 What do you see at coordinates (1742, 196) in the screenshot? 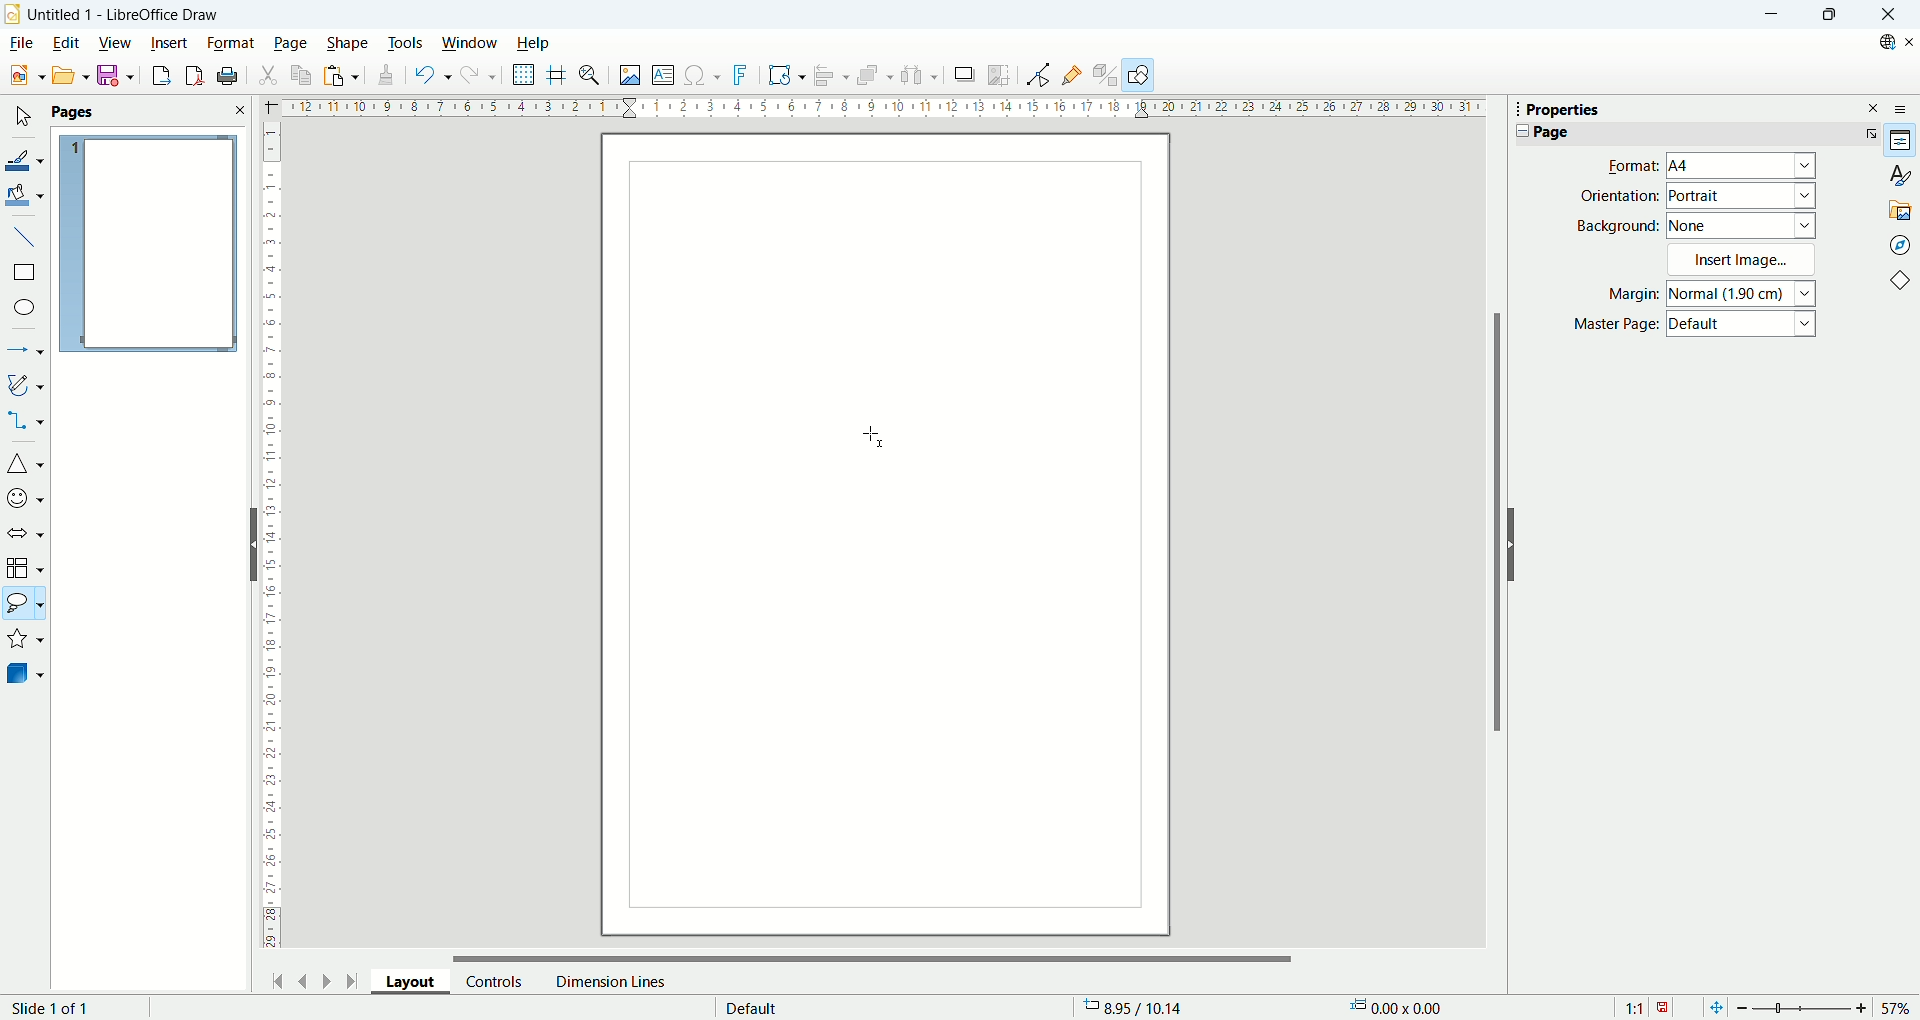
I see `Portrait` at bounding box center [1742, 196].